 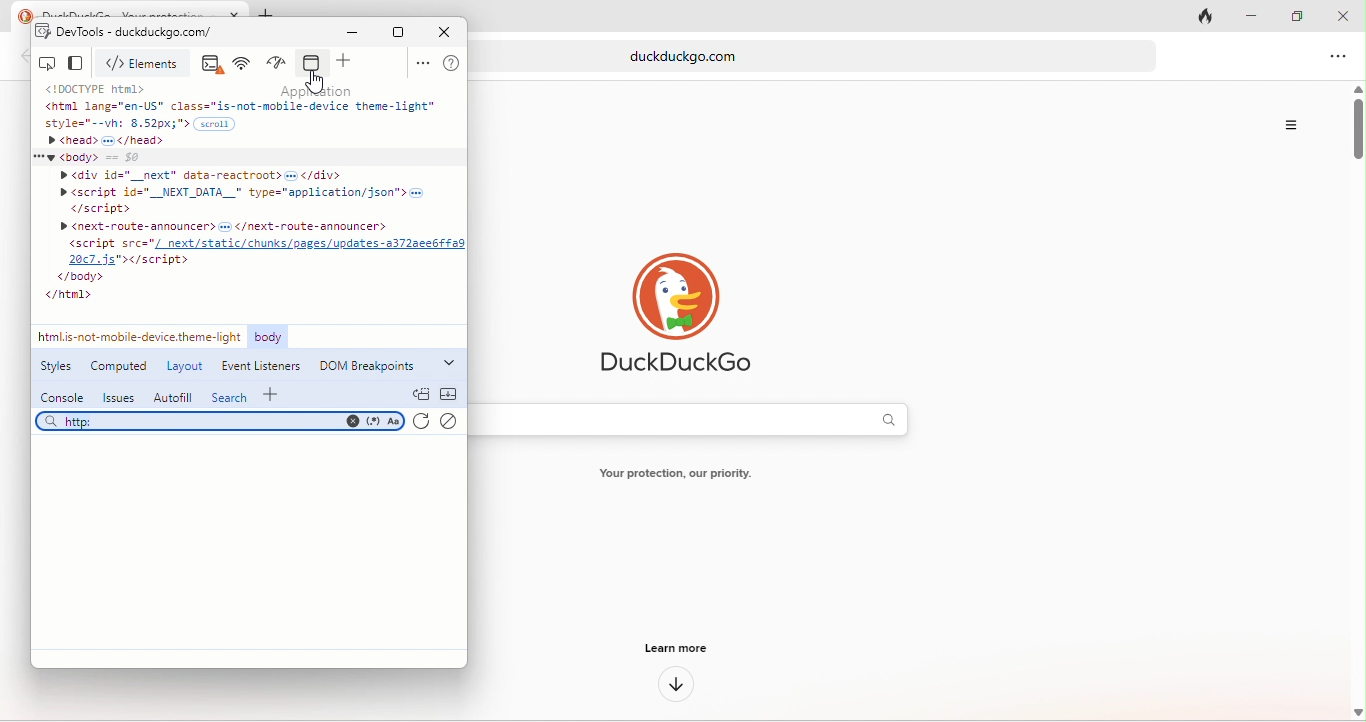 I want to click on inspect, so click(x=47, y=64).